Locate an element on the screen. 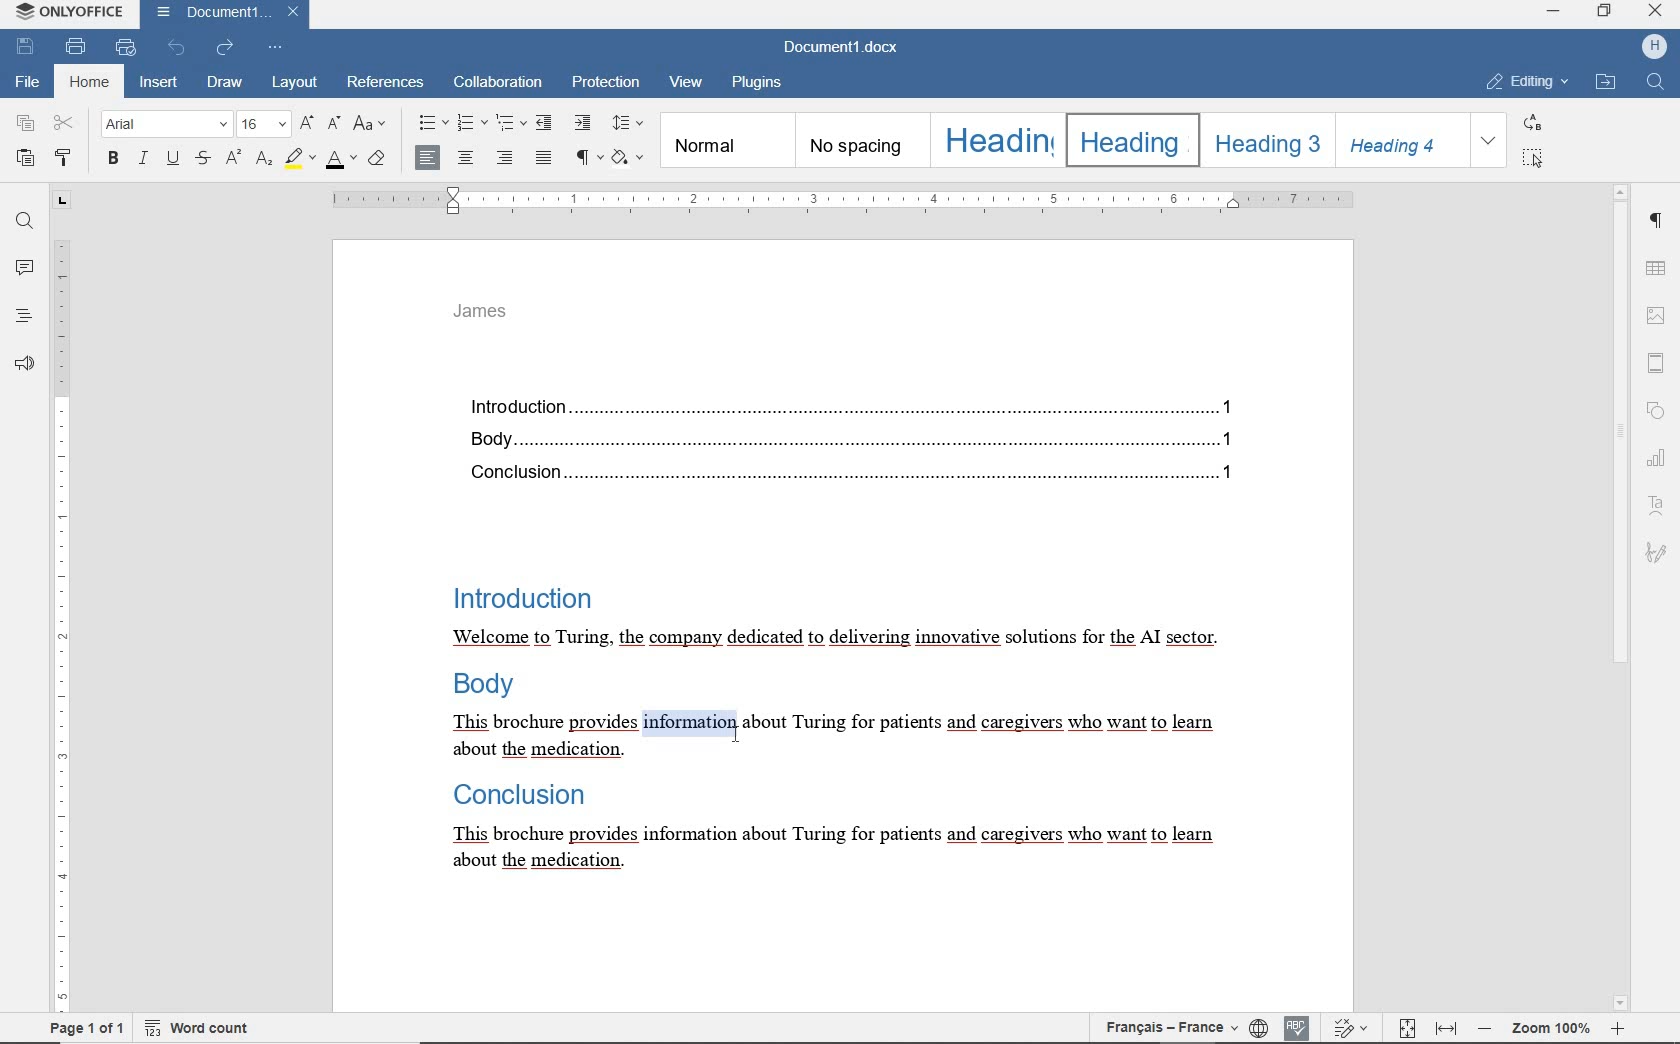  MINIMIZE is located at coordinates (1554, 10).